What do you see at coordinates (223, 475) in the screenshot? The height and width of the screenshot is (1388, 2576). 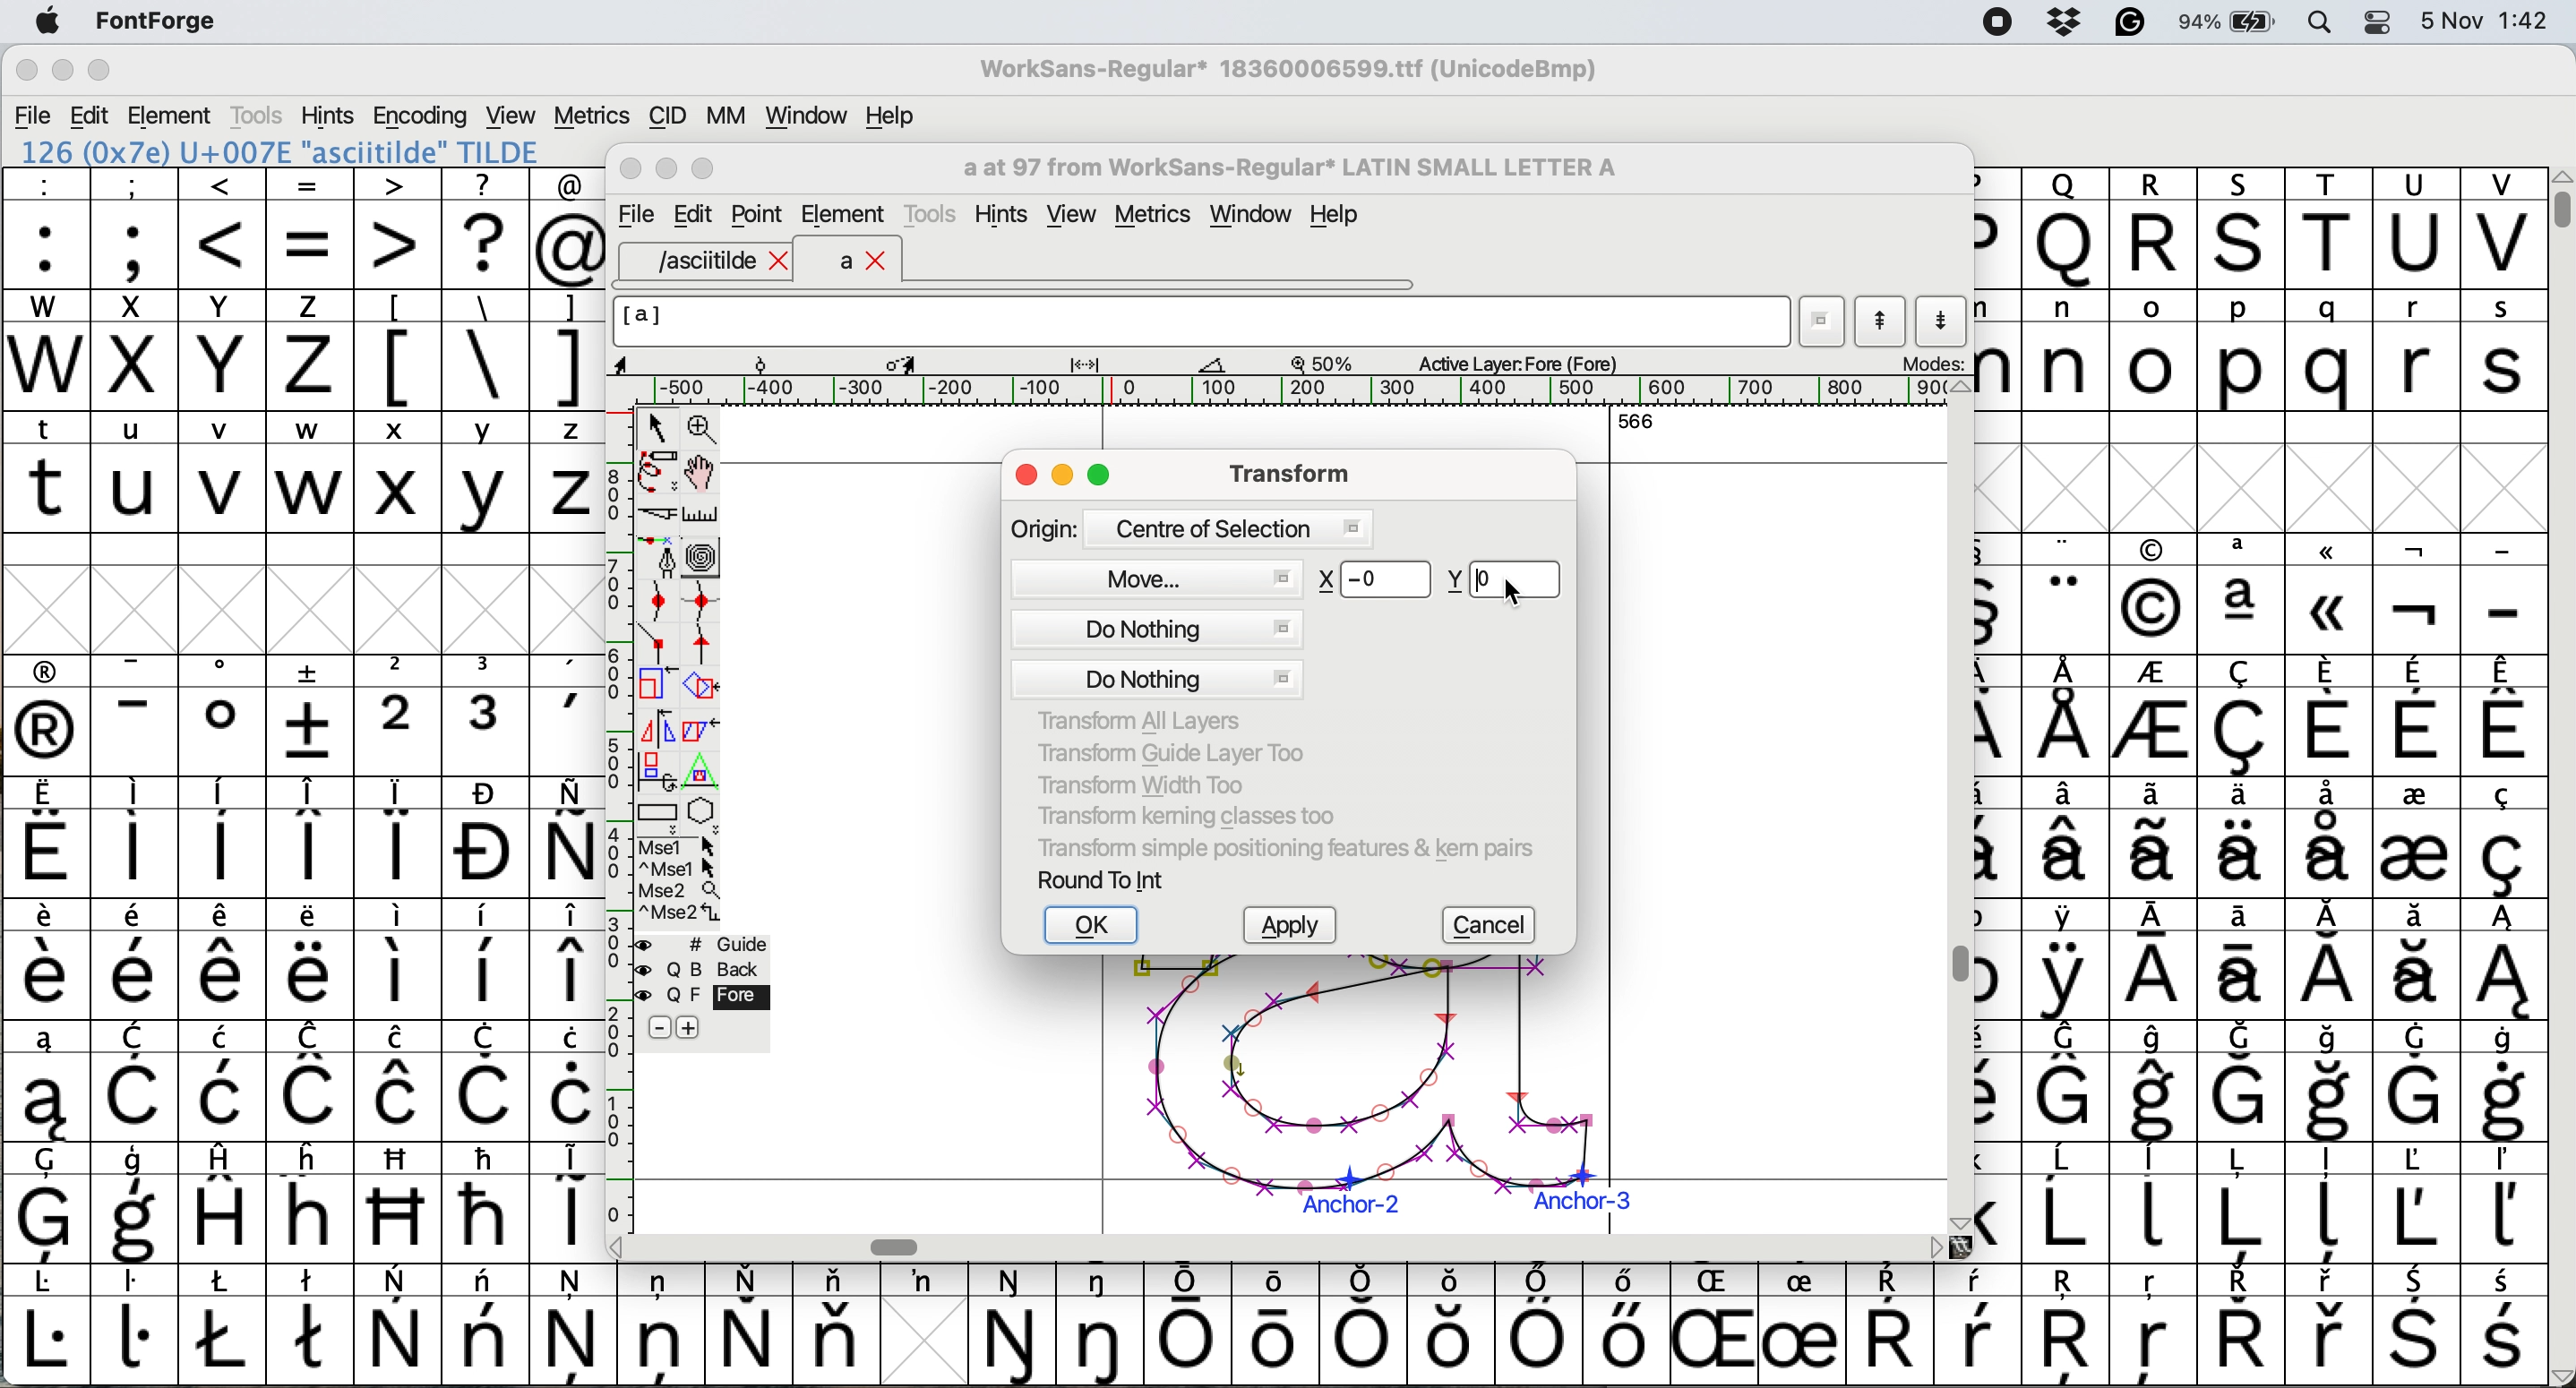 I see `v` at bounding box center [223, 475].